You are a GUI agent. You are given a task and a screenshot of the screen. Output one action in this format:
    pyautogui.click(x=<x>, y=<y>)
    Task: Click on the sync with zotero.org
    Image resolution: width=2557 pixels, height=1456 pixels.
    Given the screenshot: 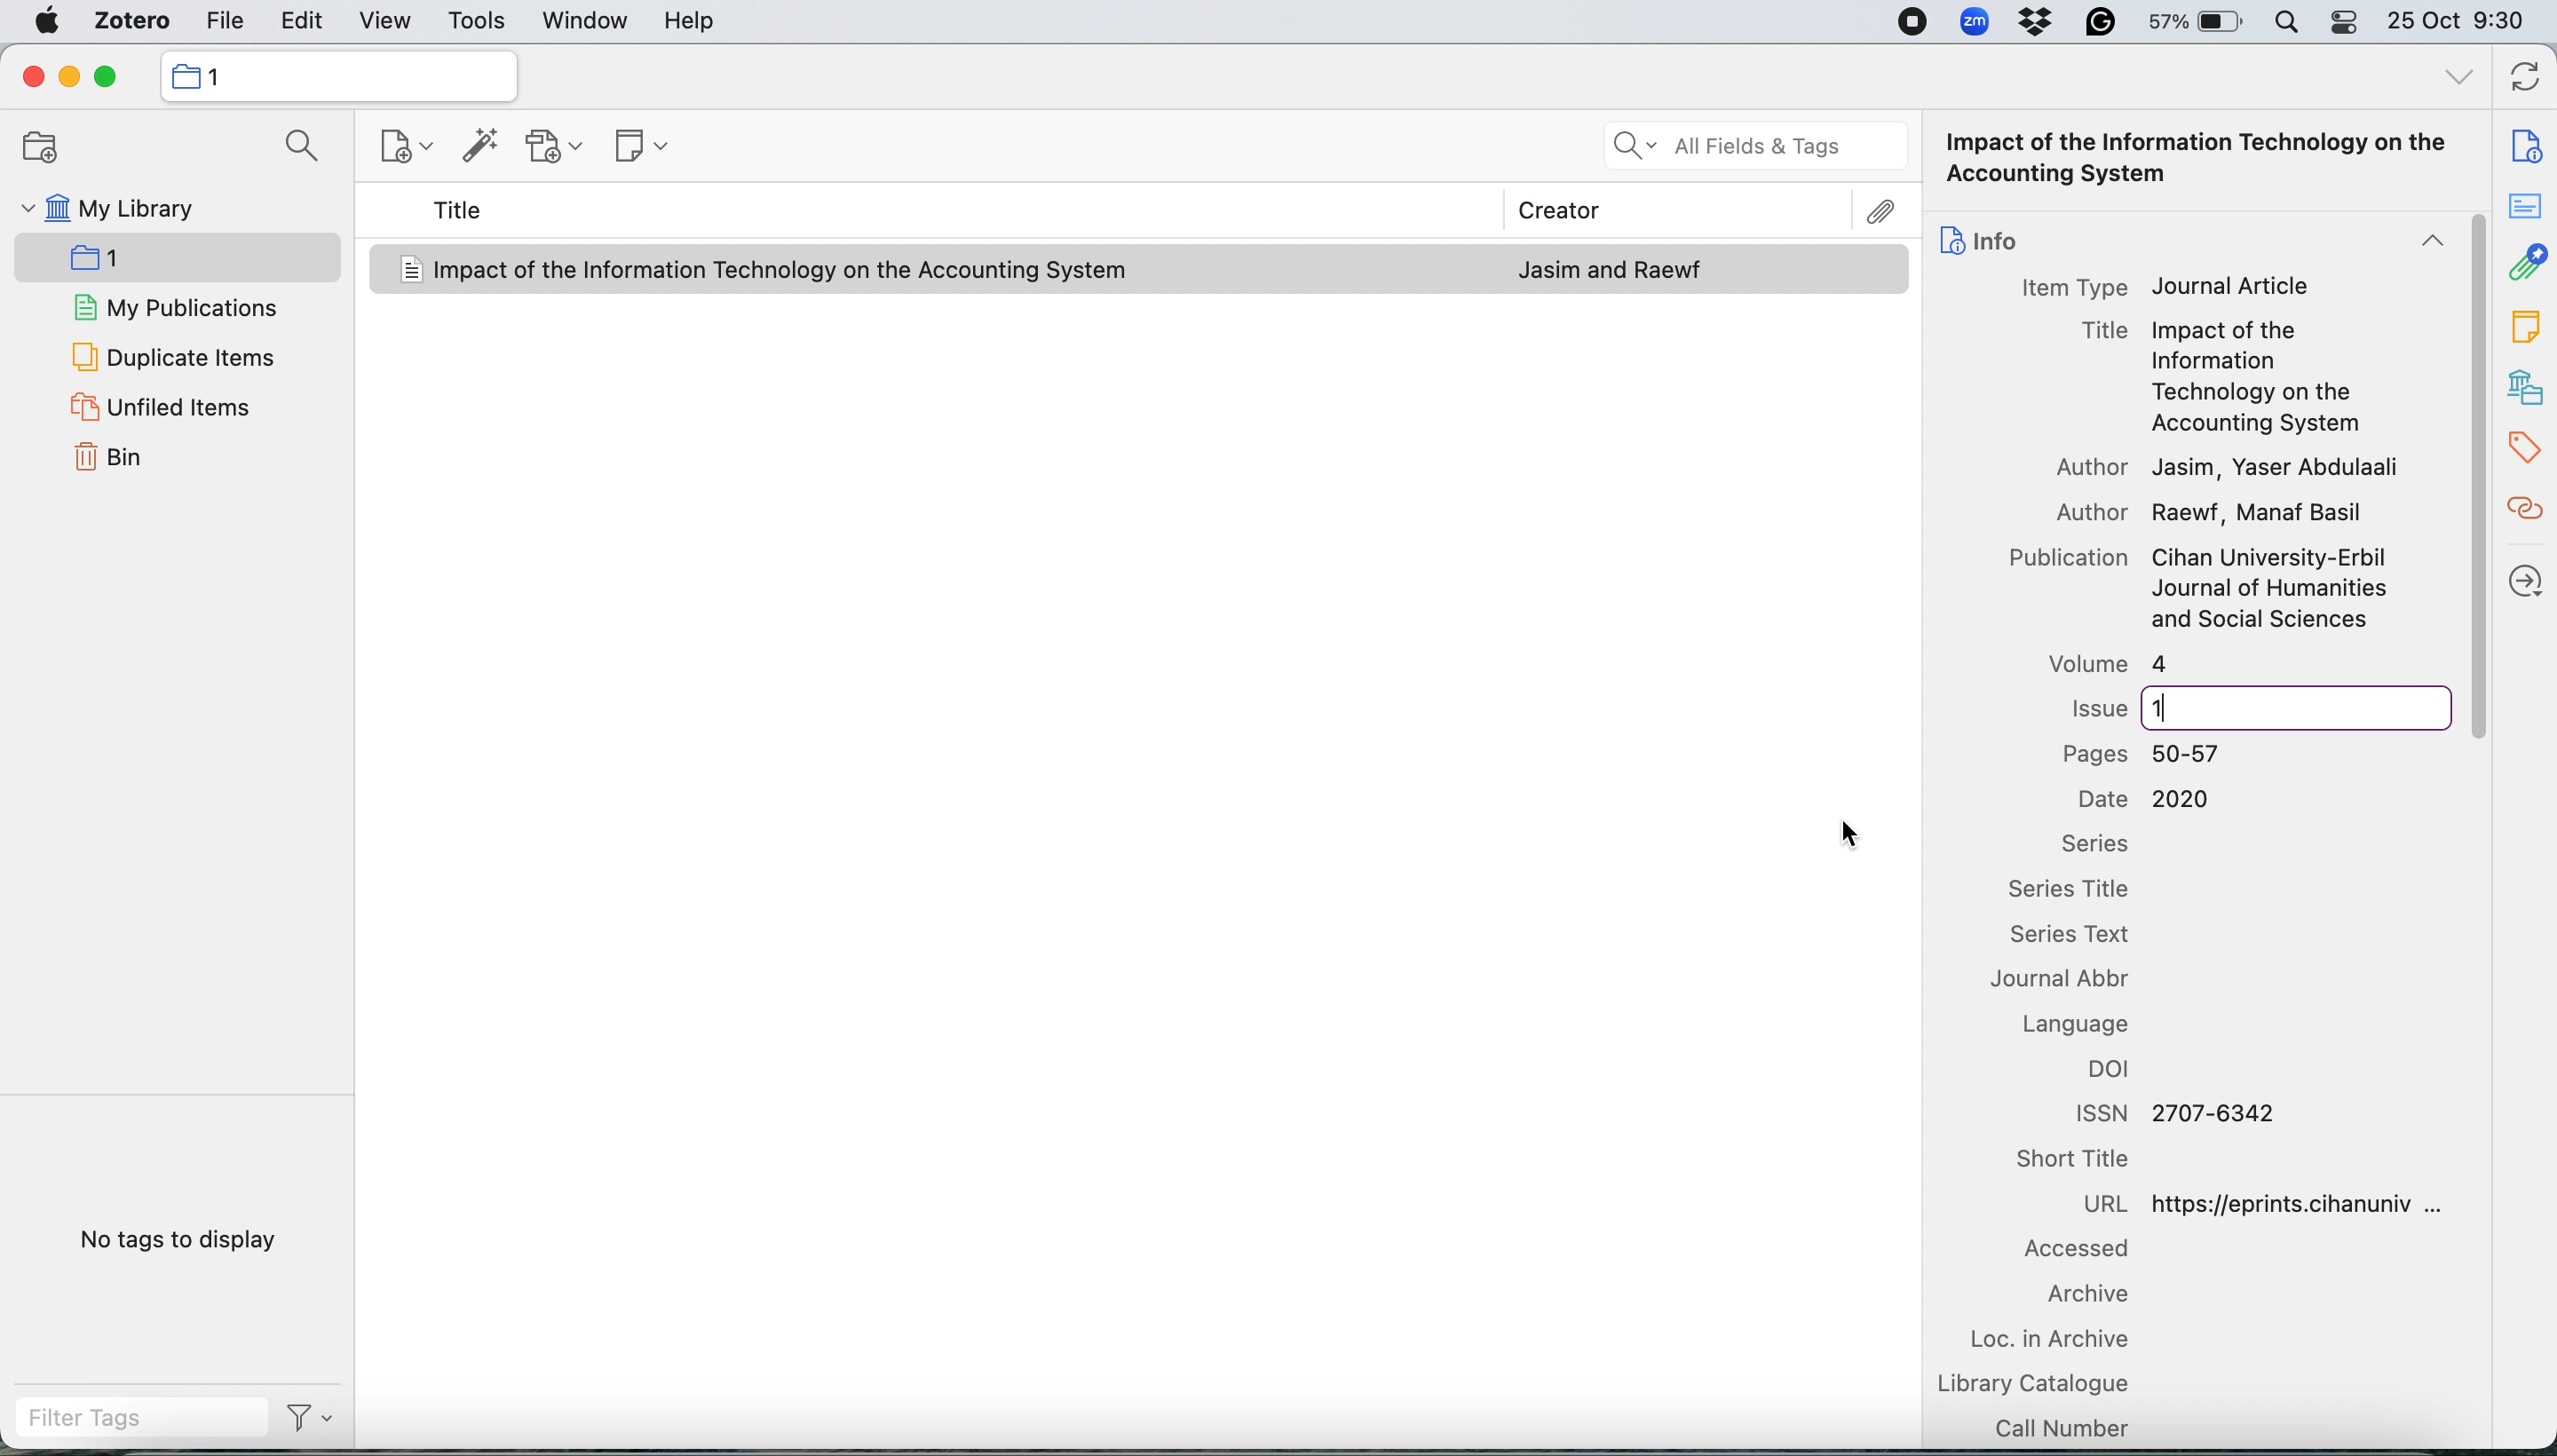 What is the action you would take?
    pyautogui.click(x=2527, y=73)
    